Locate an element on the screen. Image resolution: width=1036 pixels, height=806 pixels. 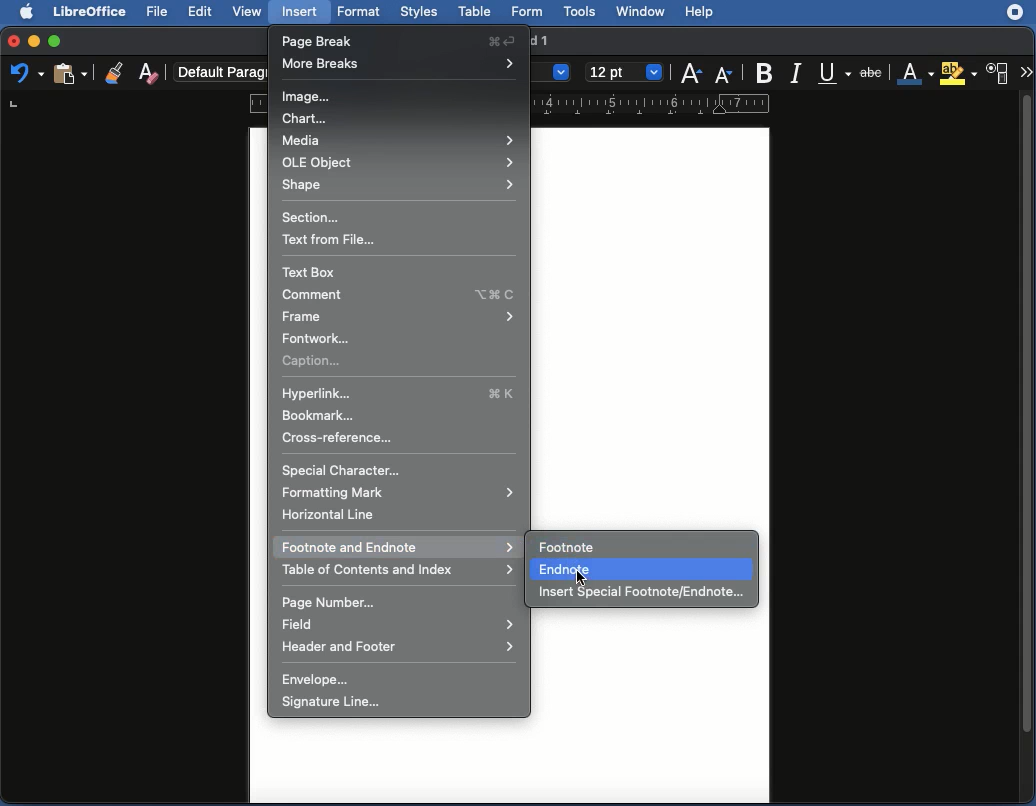
Scroll is located at coordinates (1028, 449).